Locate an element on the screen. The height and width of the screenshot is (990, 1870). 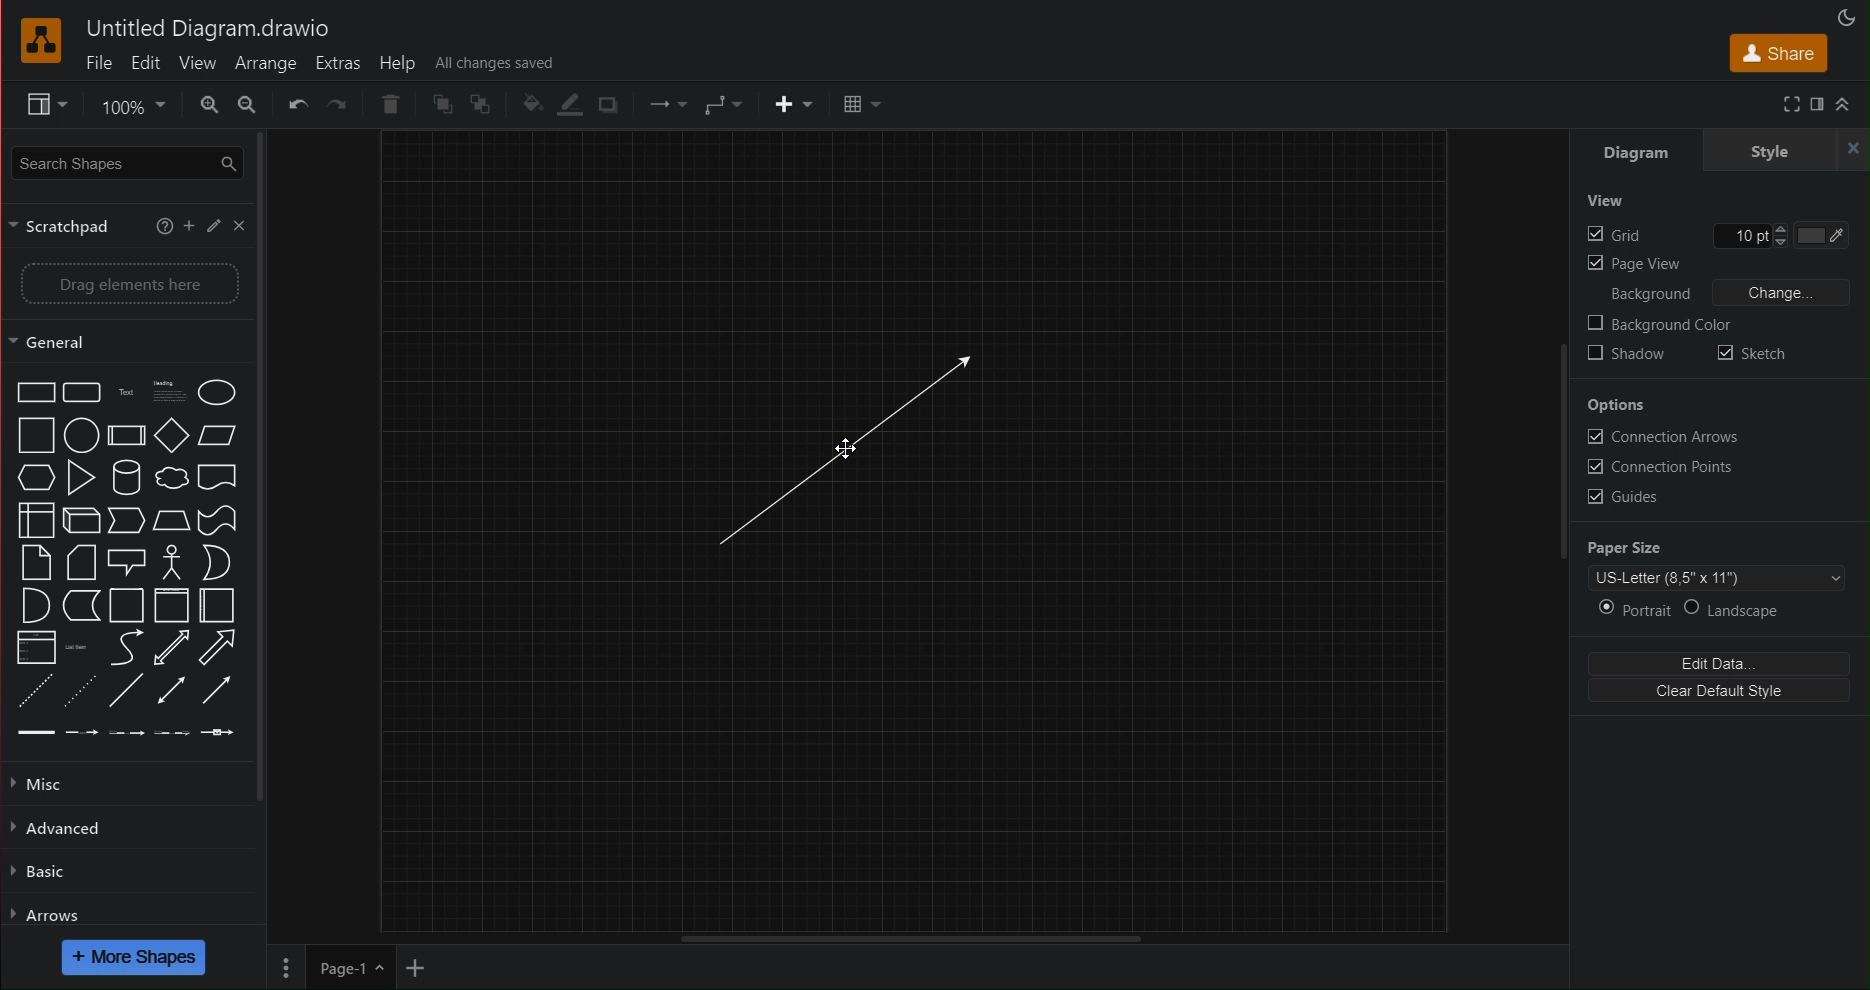
Add is located at coordinates (189, 224).